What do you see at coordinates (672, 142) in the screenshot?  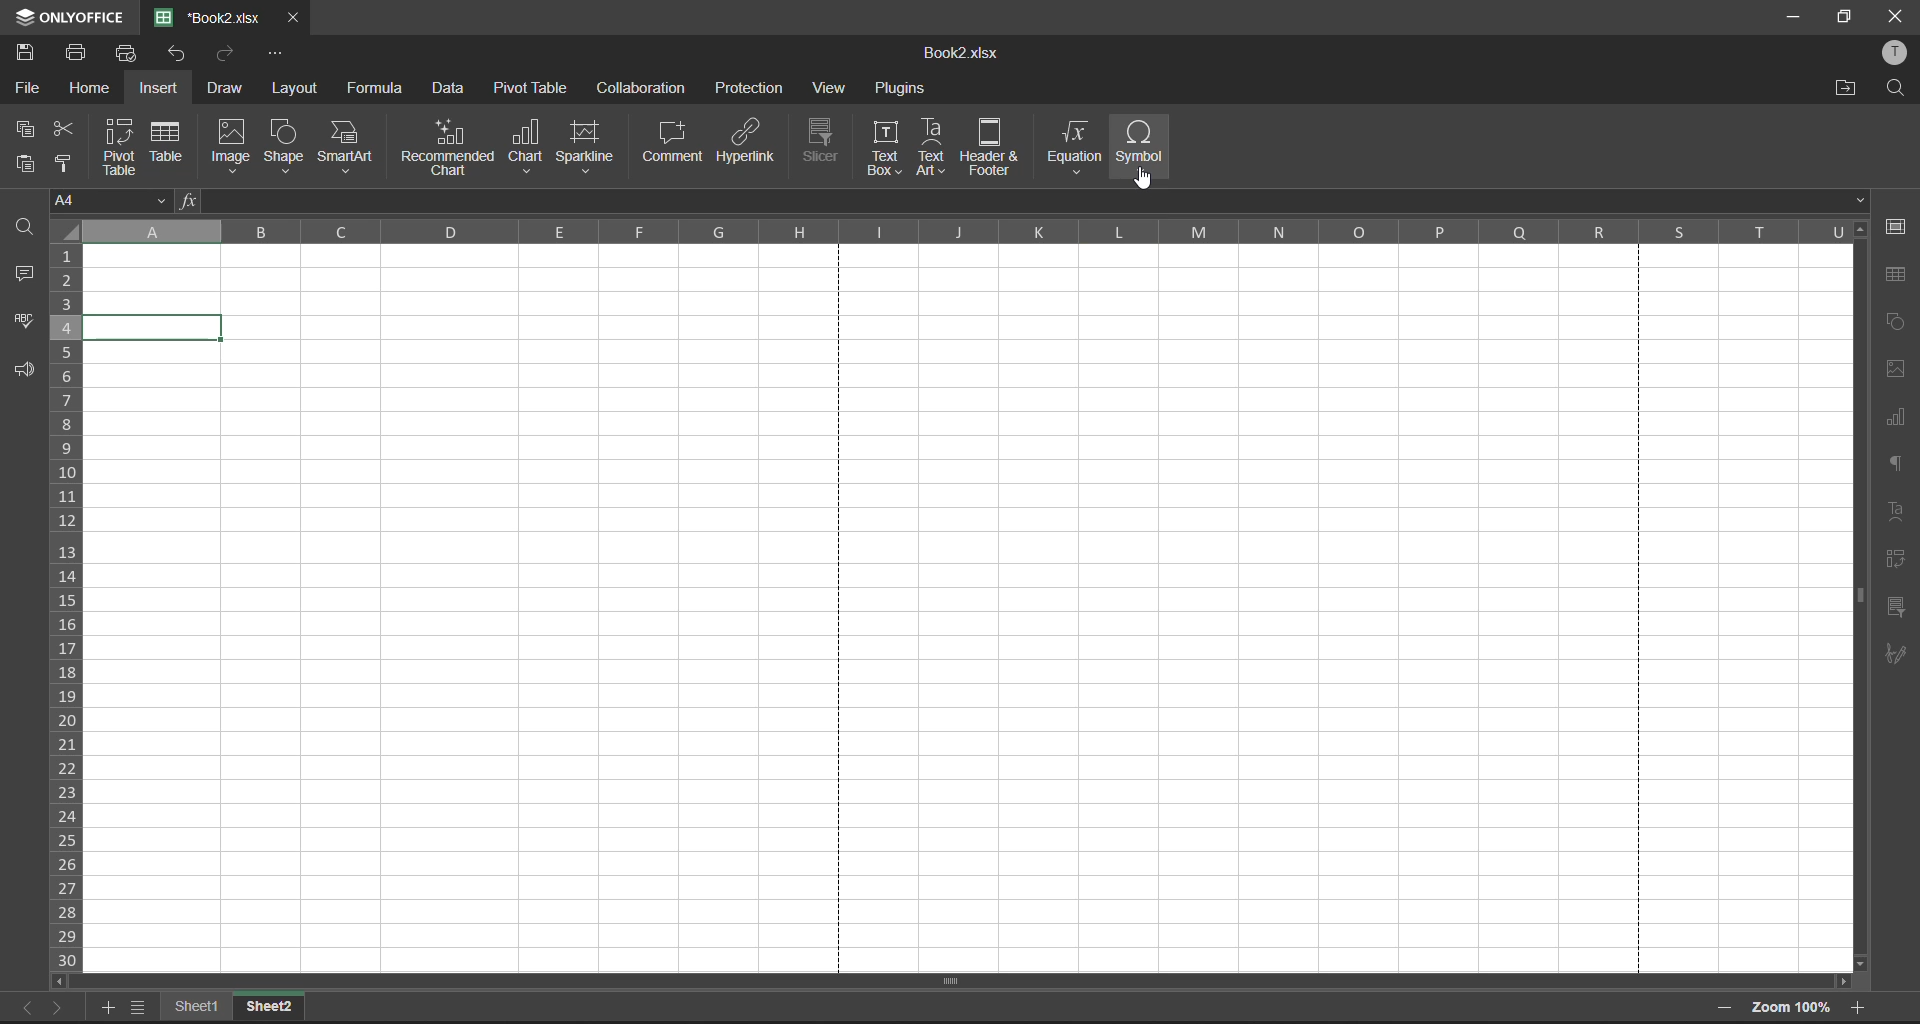 I see `comment` at bounding box center [672, 142].